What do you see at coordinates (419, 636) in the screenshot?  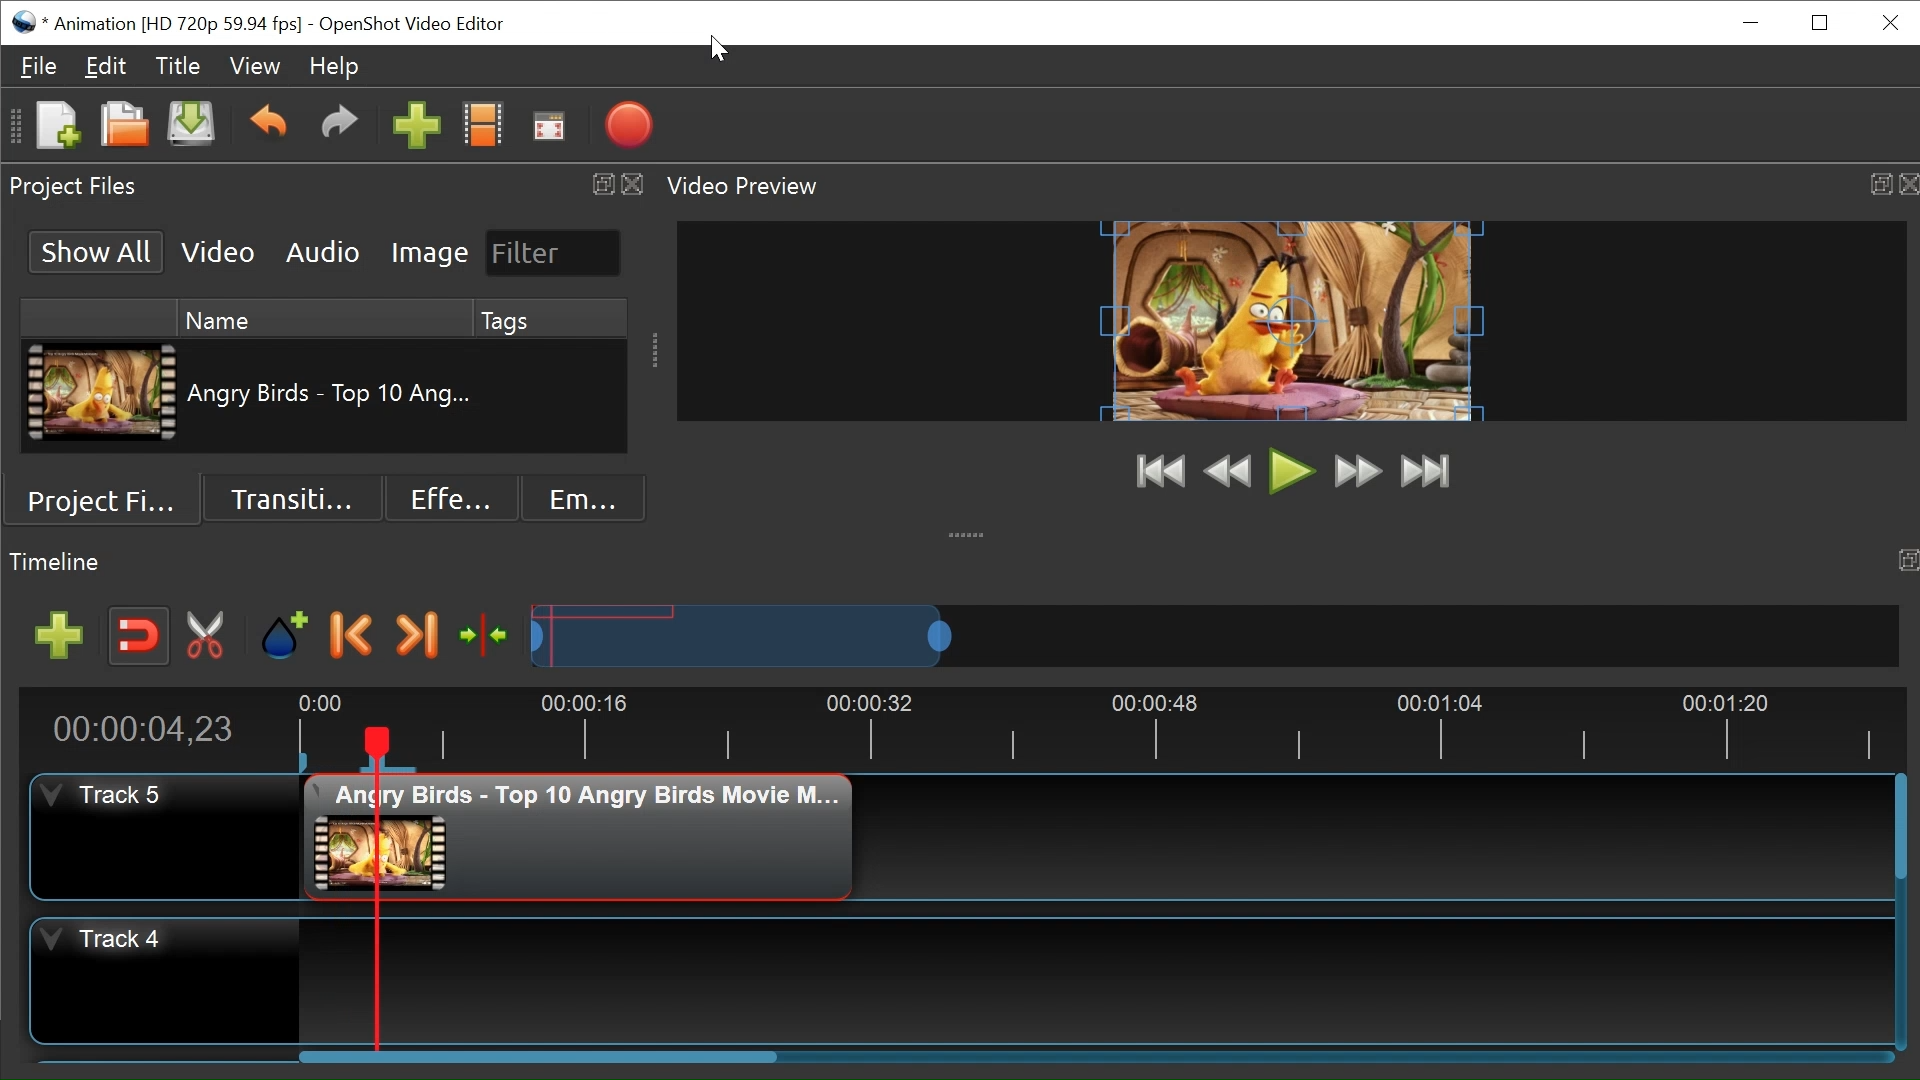 I see `Next Marker` at bounding box center [419, 636].